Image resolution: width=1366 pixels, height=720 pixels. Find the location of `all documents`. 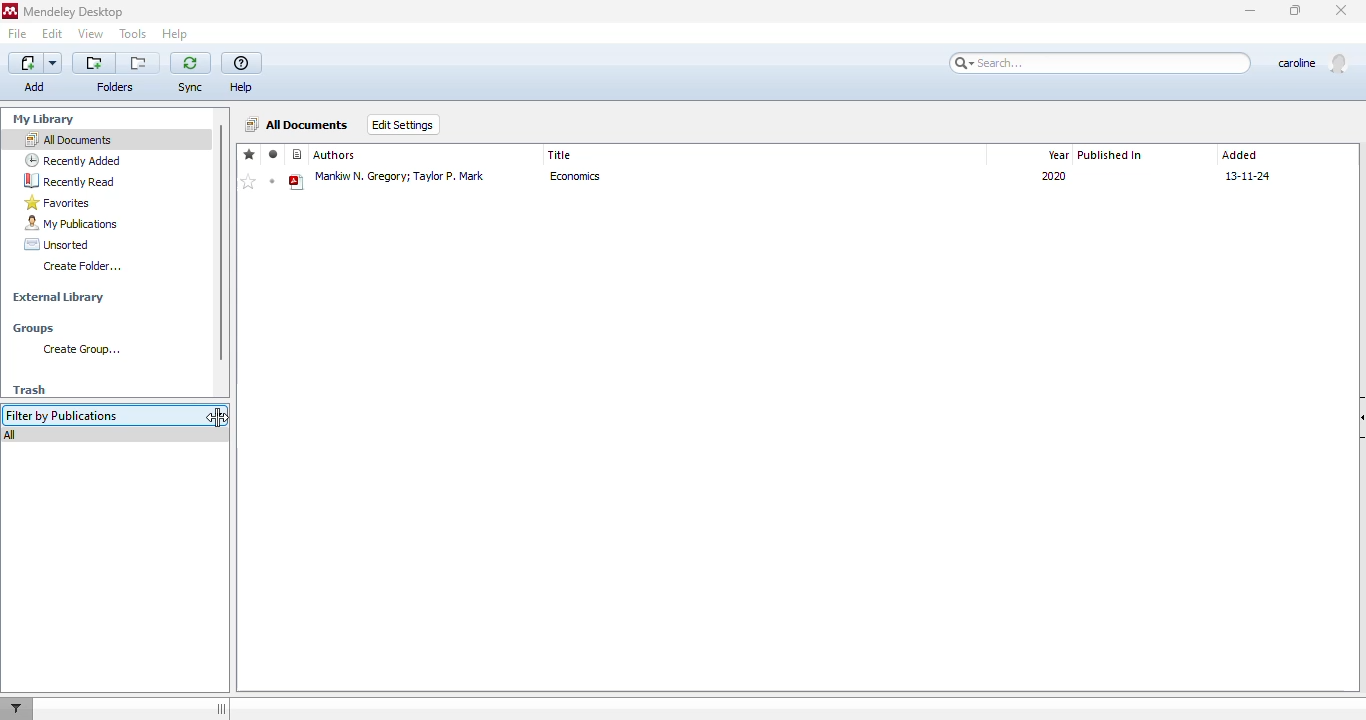

all documents is located at coordinates (298, 124).